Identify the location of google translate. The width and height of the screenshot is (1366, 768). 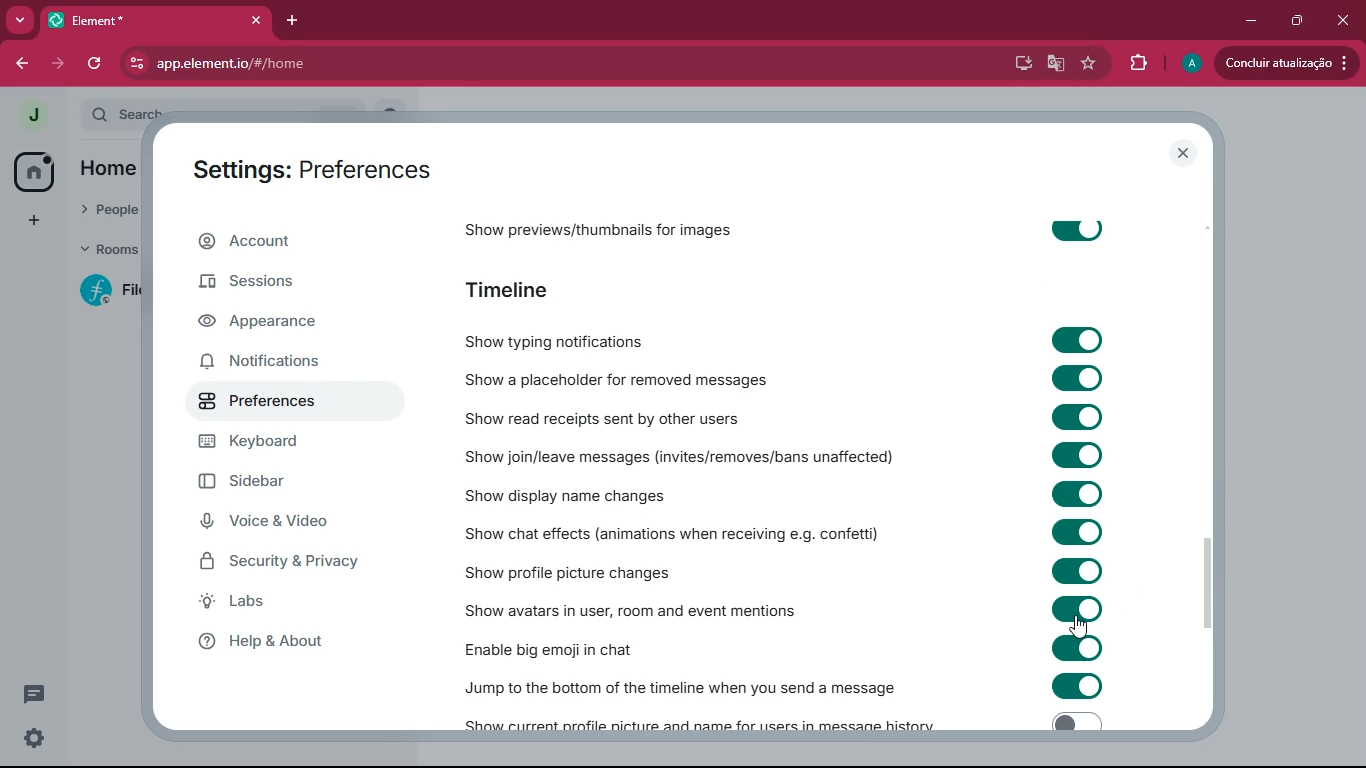
(1056, 66).